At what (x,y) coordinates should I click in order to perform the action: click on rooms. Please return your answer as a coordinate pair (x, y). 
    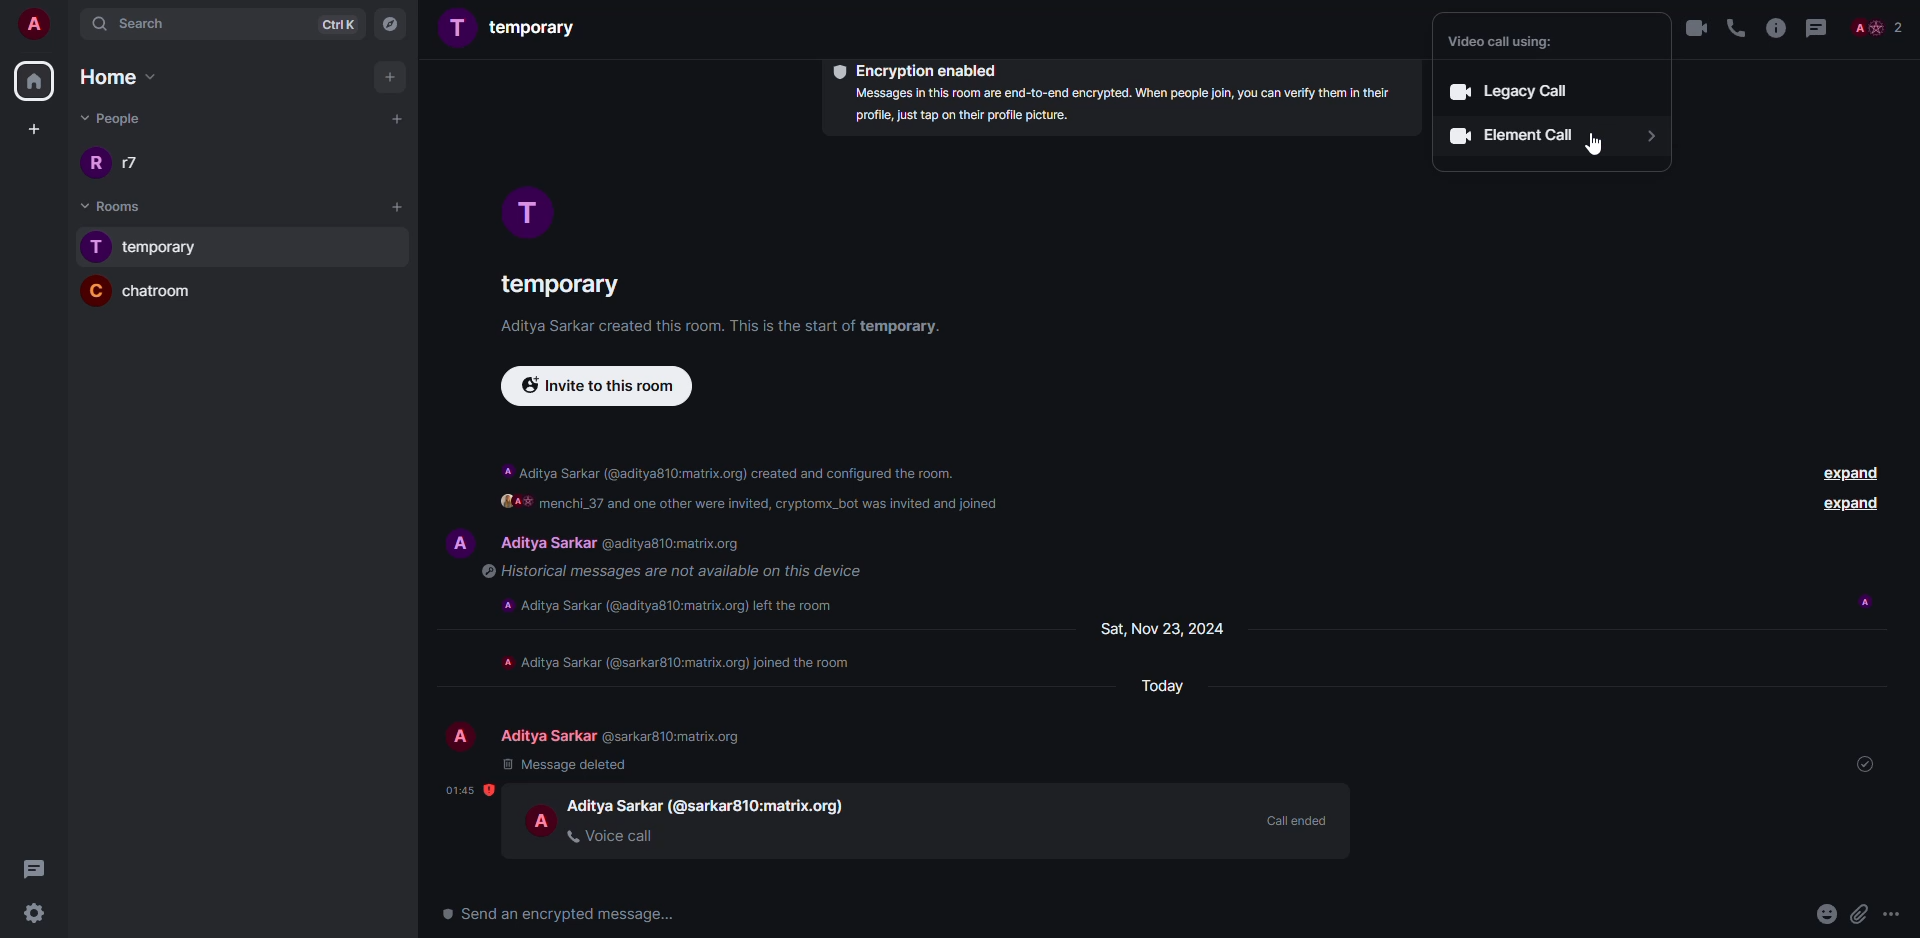
    Looking at the image, I should click on (101, 206).